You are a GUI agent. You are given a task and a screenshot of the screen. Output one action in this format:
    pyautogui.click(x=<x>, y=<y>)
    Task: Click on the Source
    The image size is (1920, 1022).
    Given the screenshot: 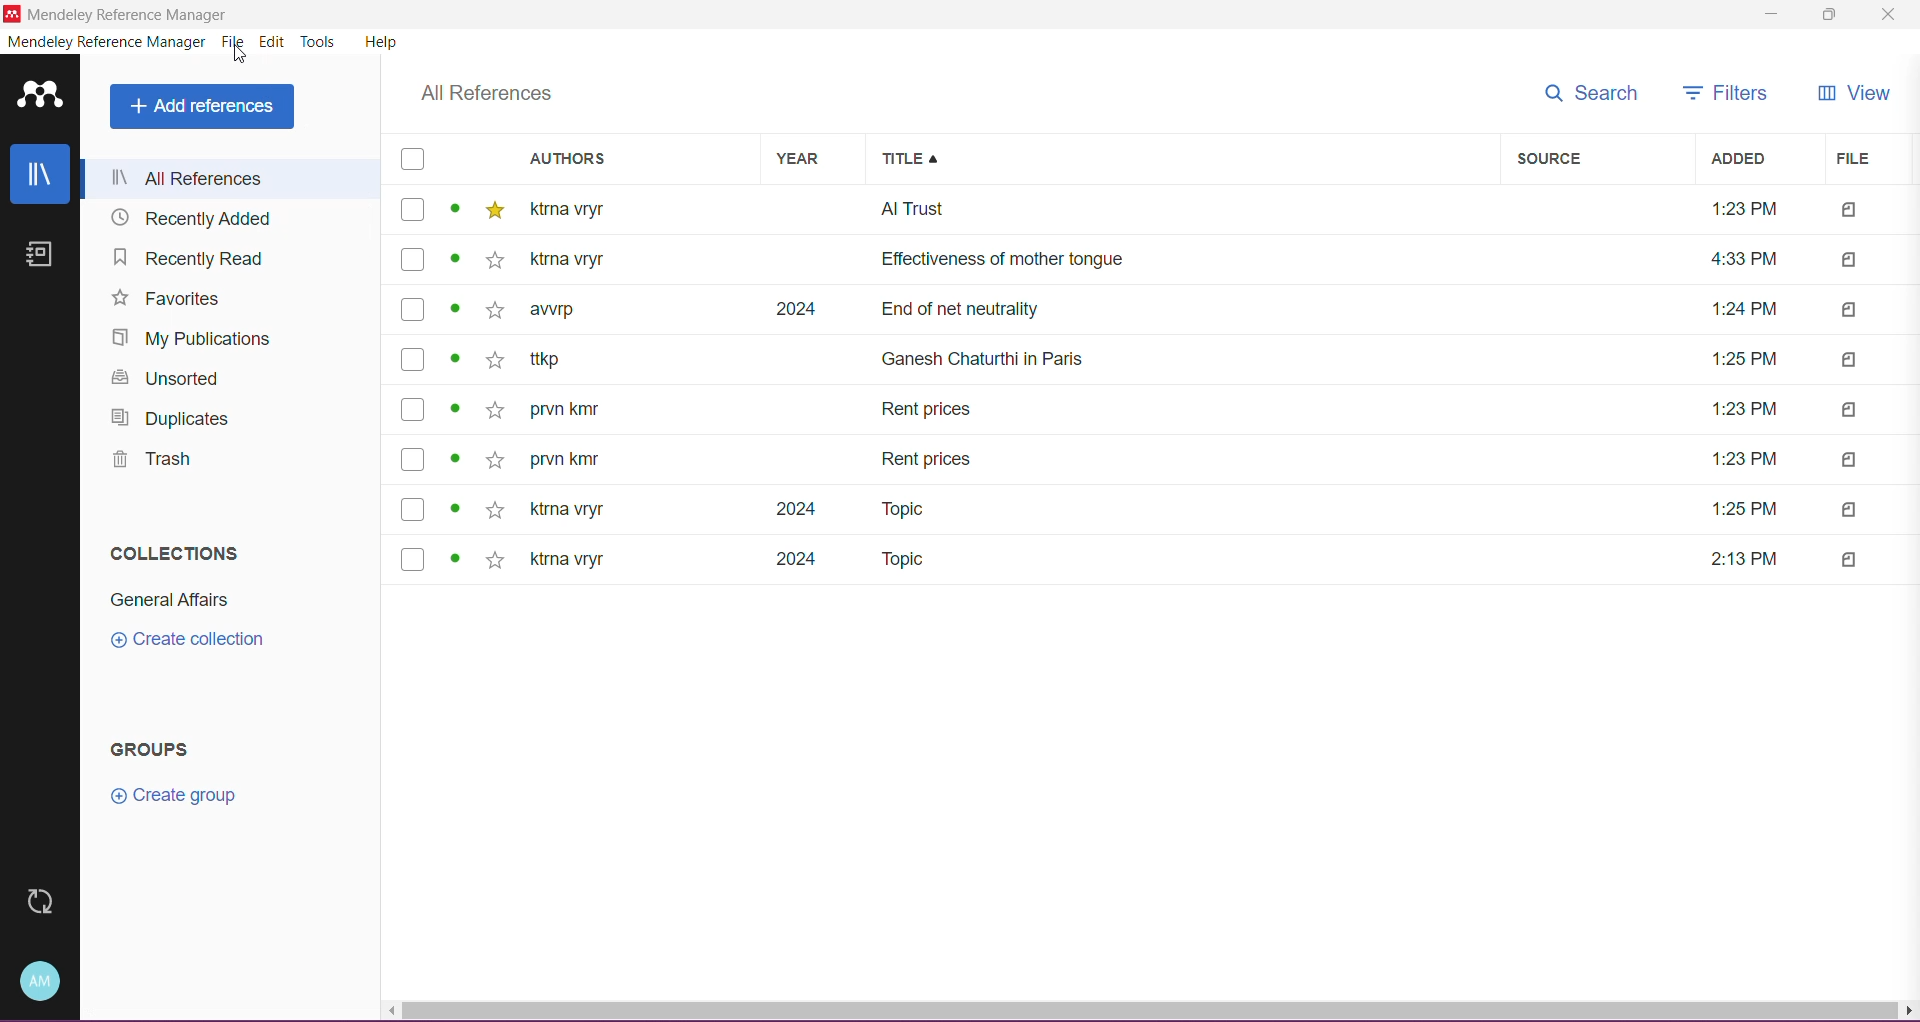 What is the action you would take?
    pyautogui.click(x=1600, y=159)
    